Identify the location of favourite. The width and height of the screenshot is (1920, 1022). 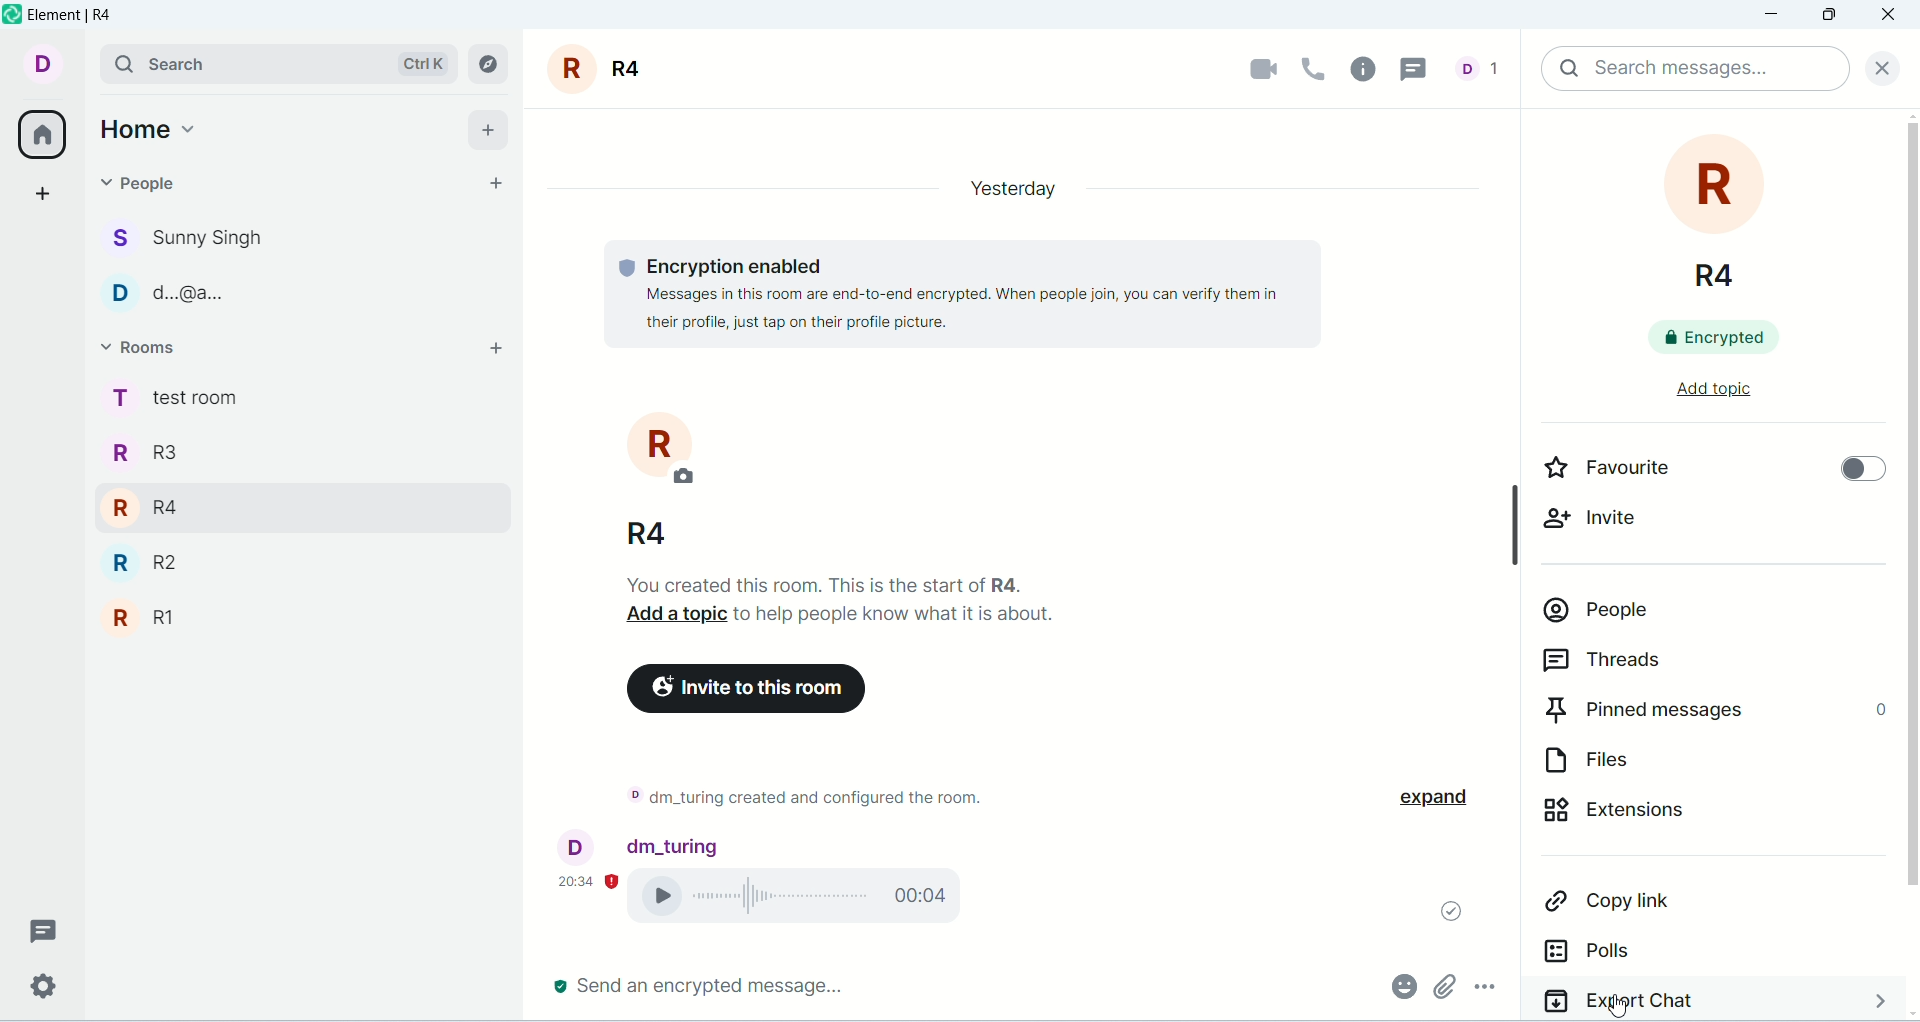
(1634, 468).